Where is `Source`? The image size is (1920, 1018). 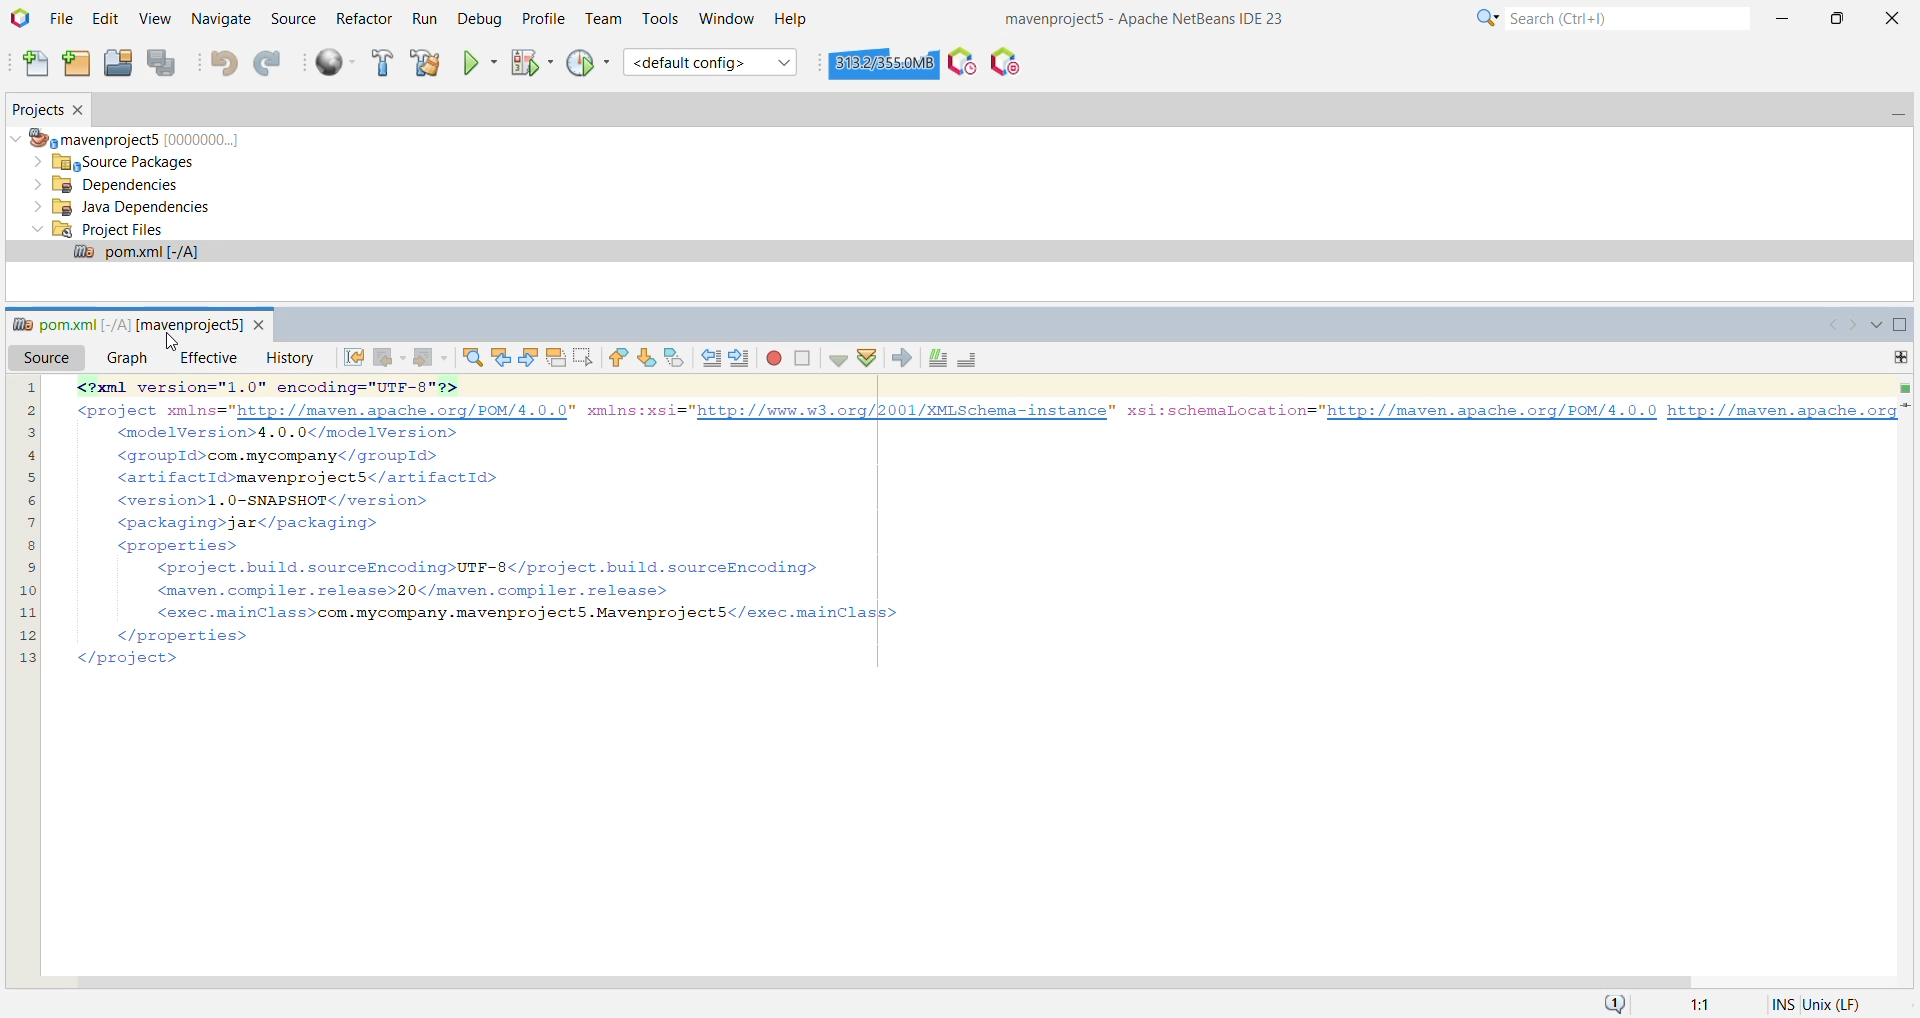
Source is located at coordinates (292, 19).